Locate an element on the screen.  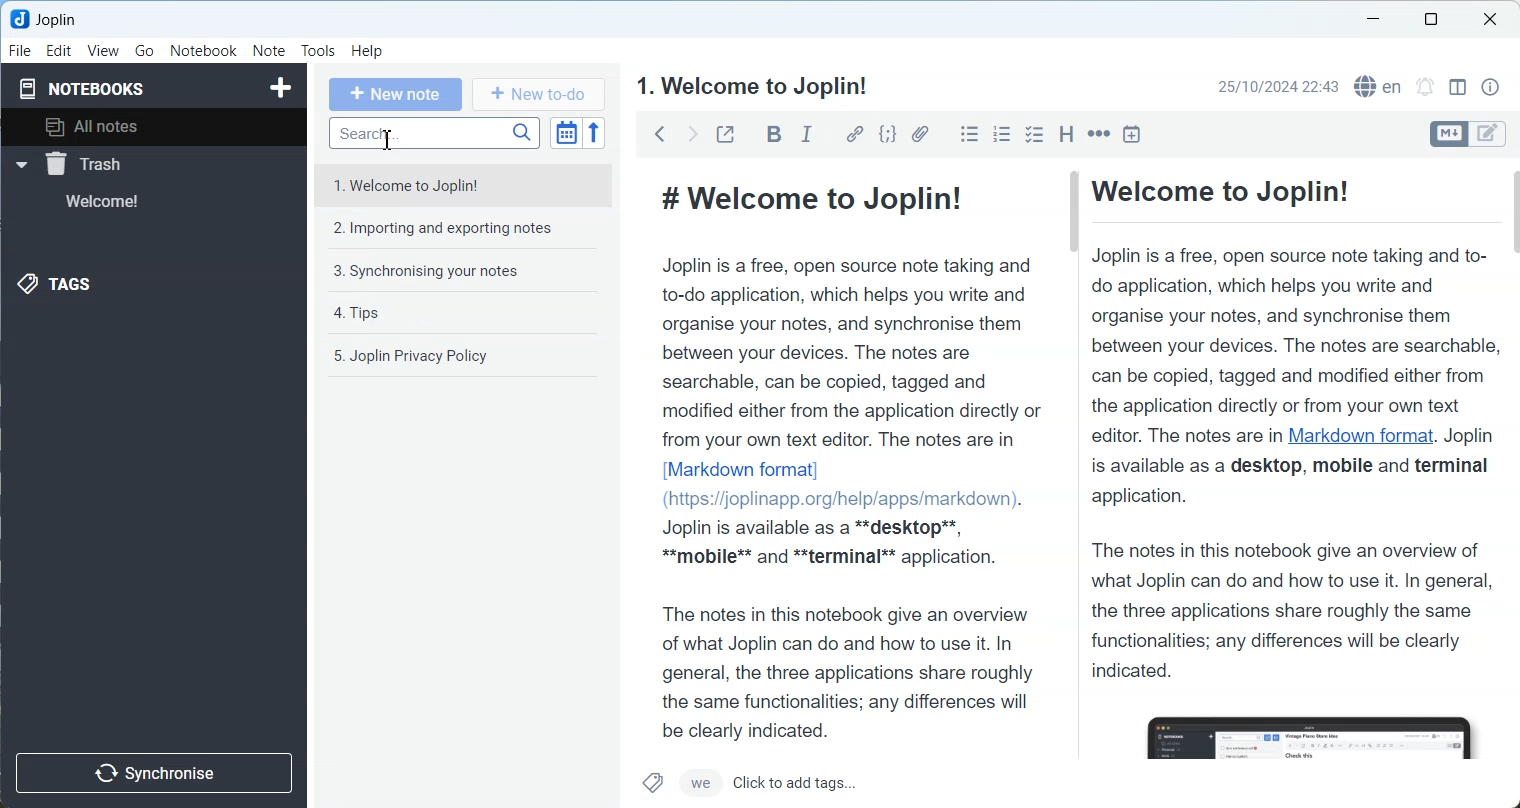
Back is located at coordinates (660, 133).